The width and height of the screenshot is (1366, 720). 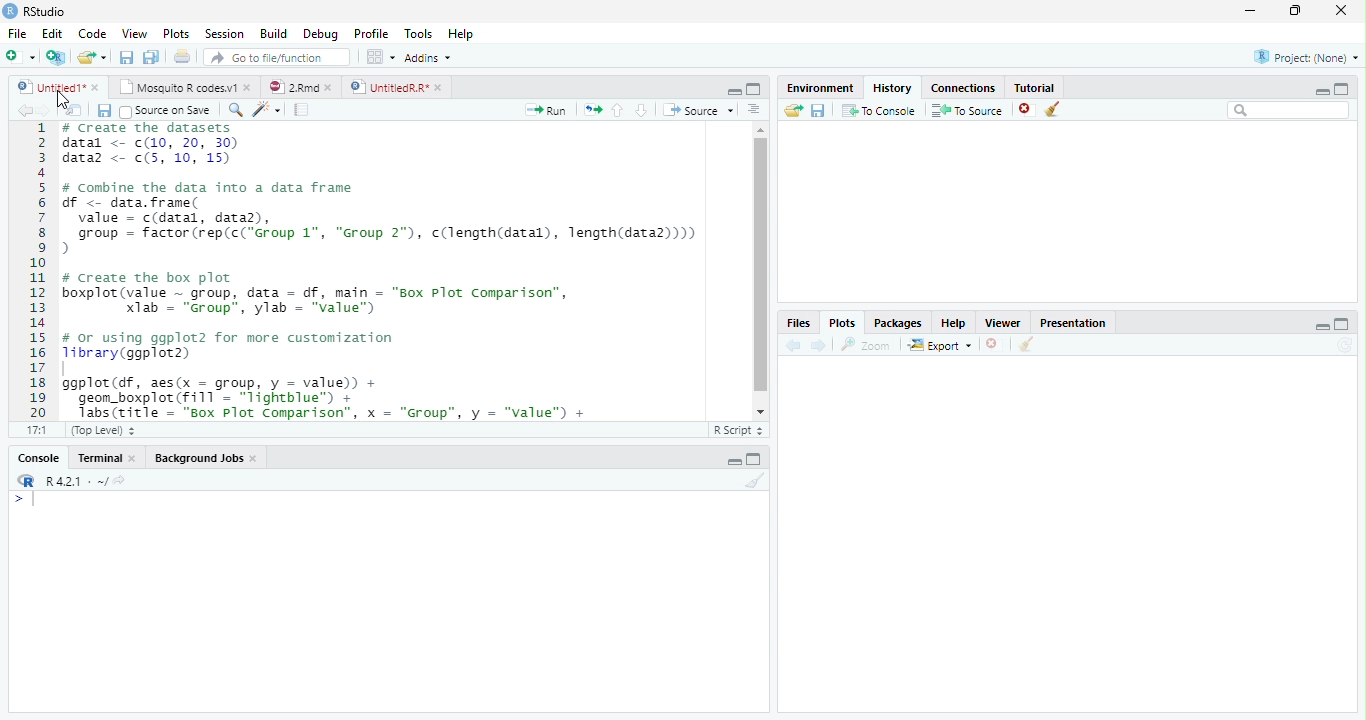 What do you see at coordinates (62, 104) in the screenshot?
I see `cursor` at bounding box center [62, 104].